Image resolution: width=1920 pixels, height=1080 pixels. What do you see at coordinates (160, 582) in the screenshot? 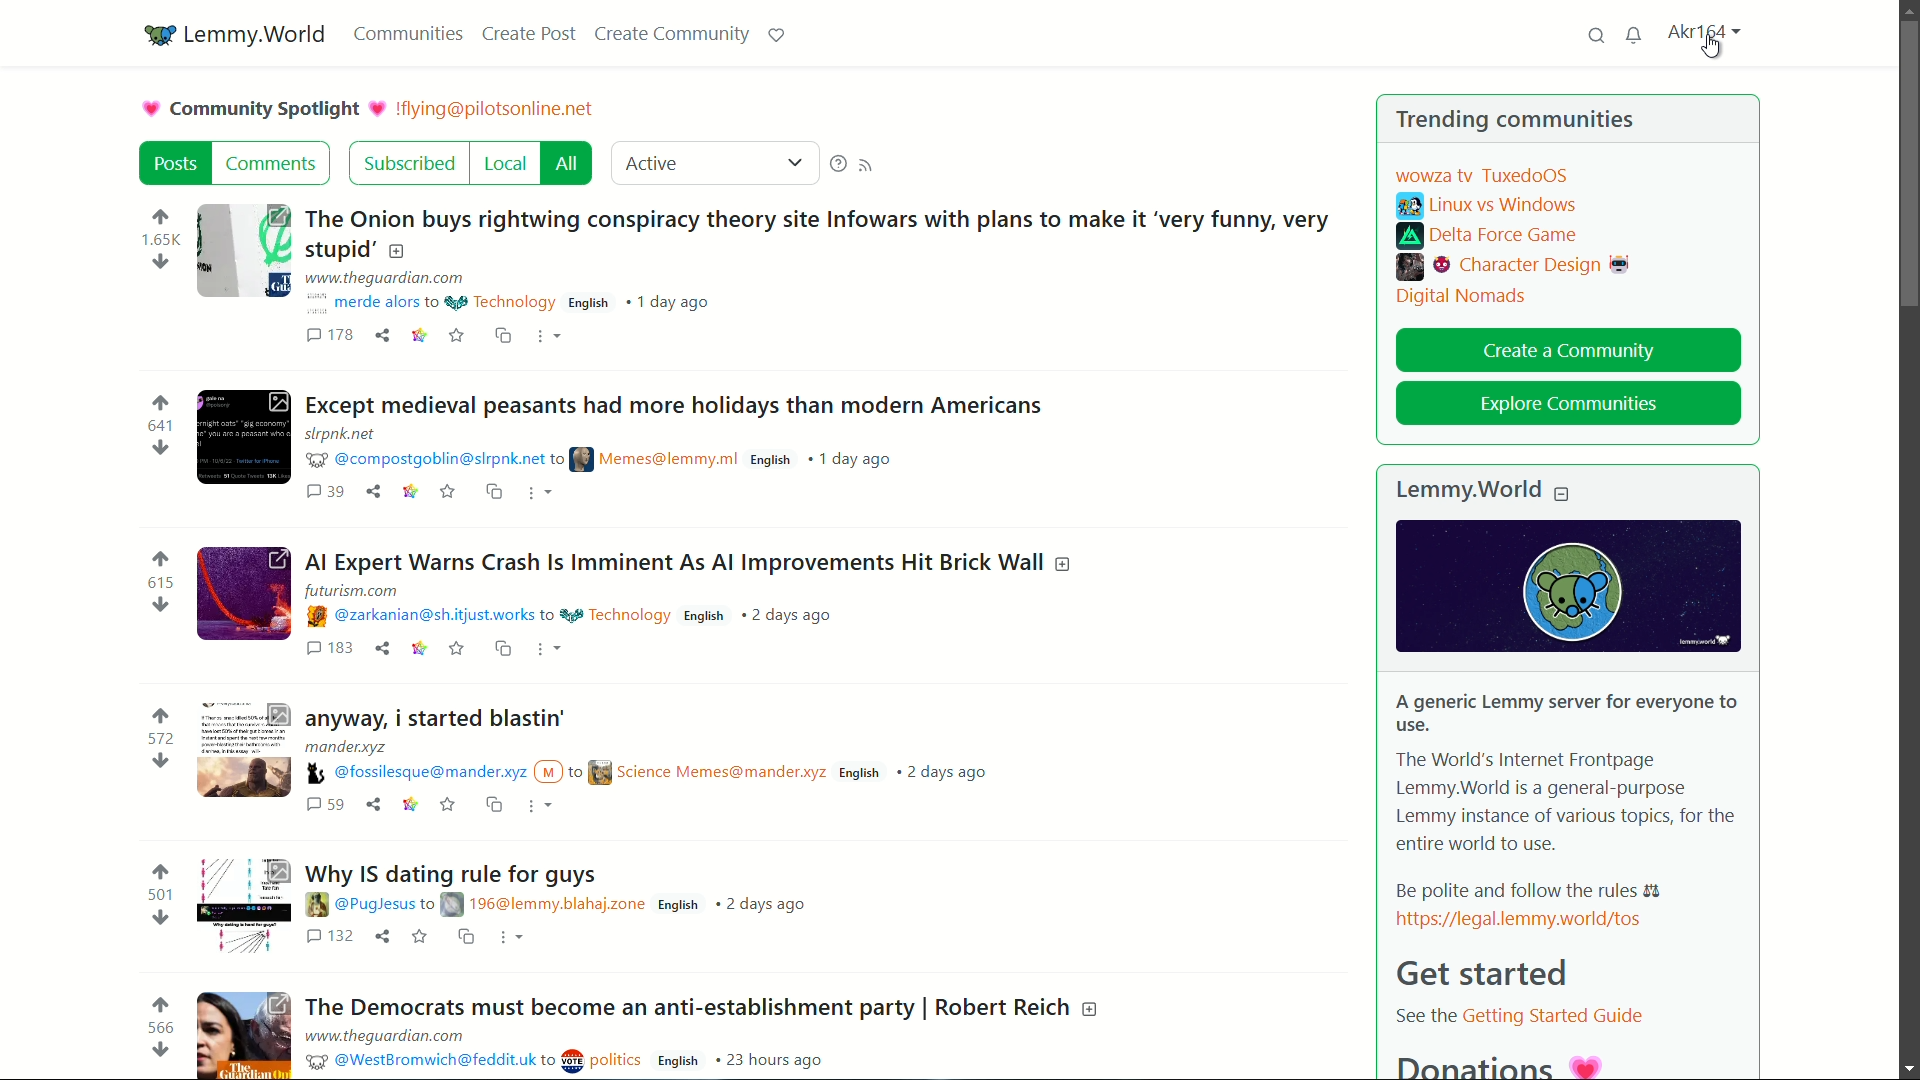
I see `number of votes` at bounding box center [160, 582].